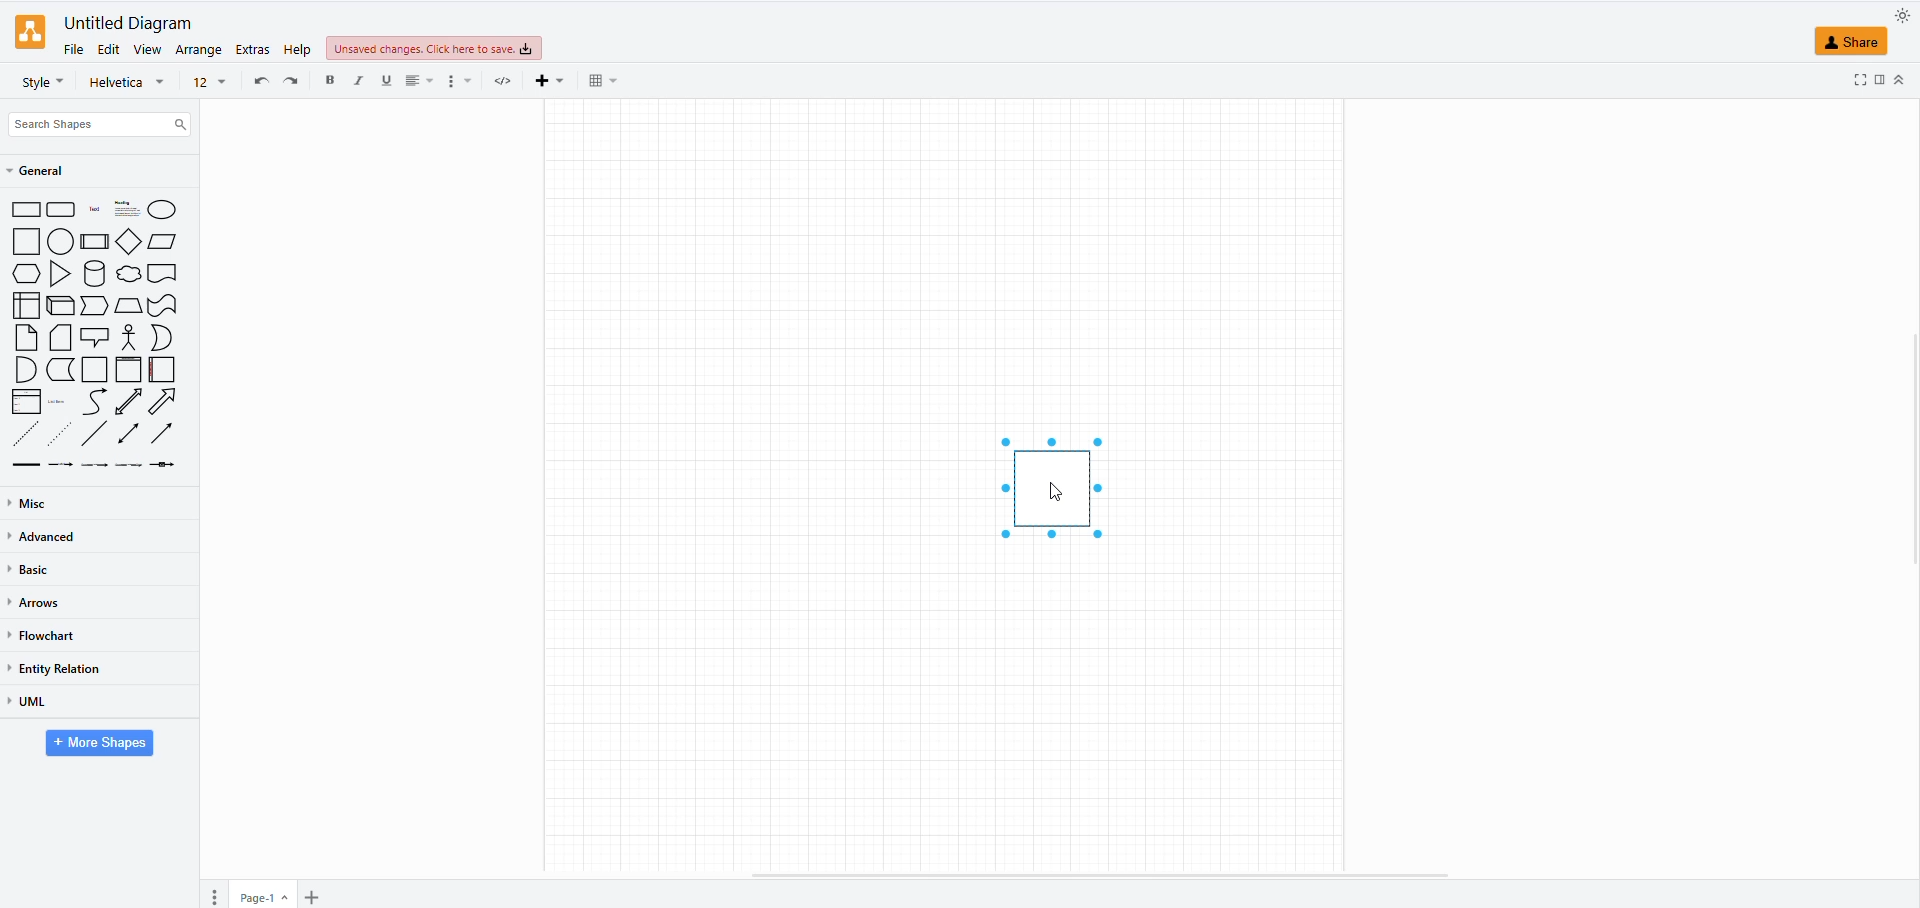  What do you see at coordinates (260, 79) in the screenshot?
I see `undo` at bounding box center [260, 79].